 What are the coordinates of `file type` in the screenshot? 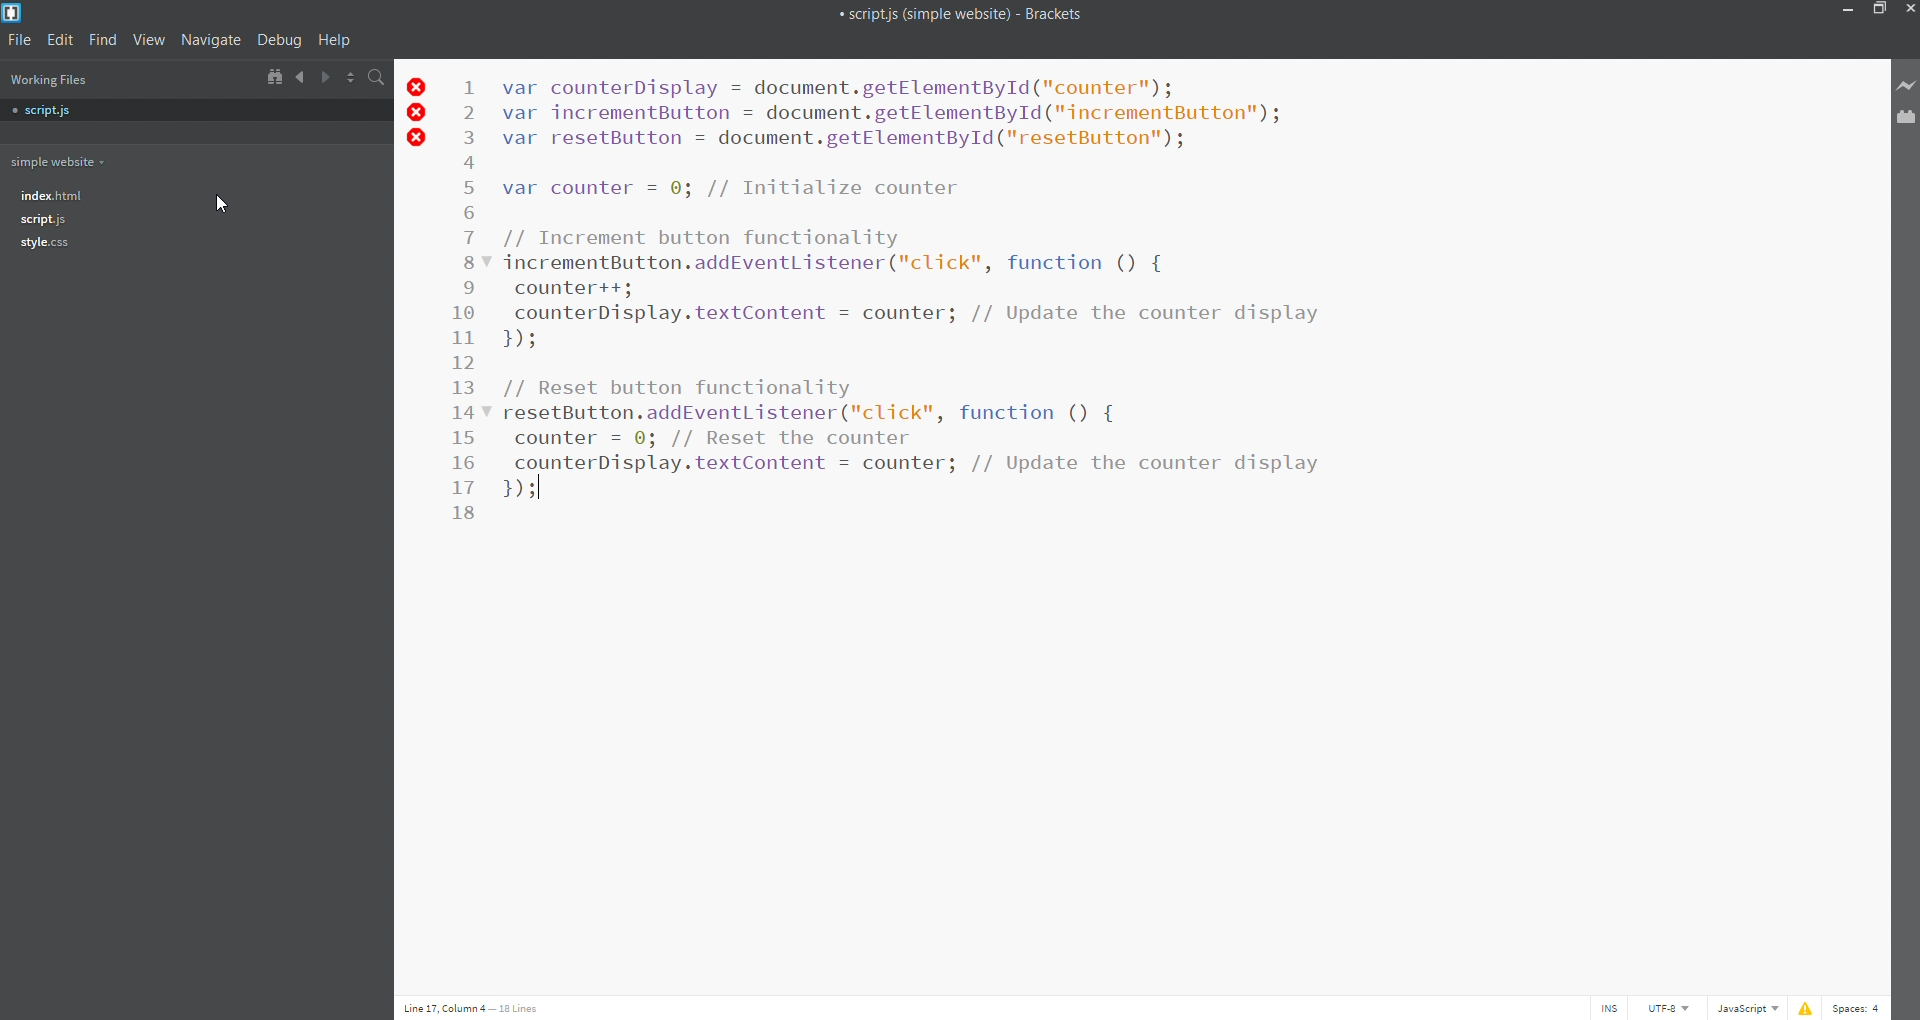 It's located at (1748, 1008).